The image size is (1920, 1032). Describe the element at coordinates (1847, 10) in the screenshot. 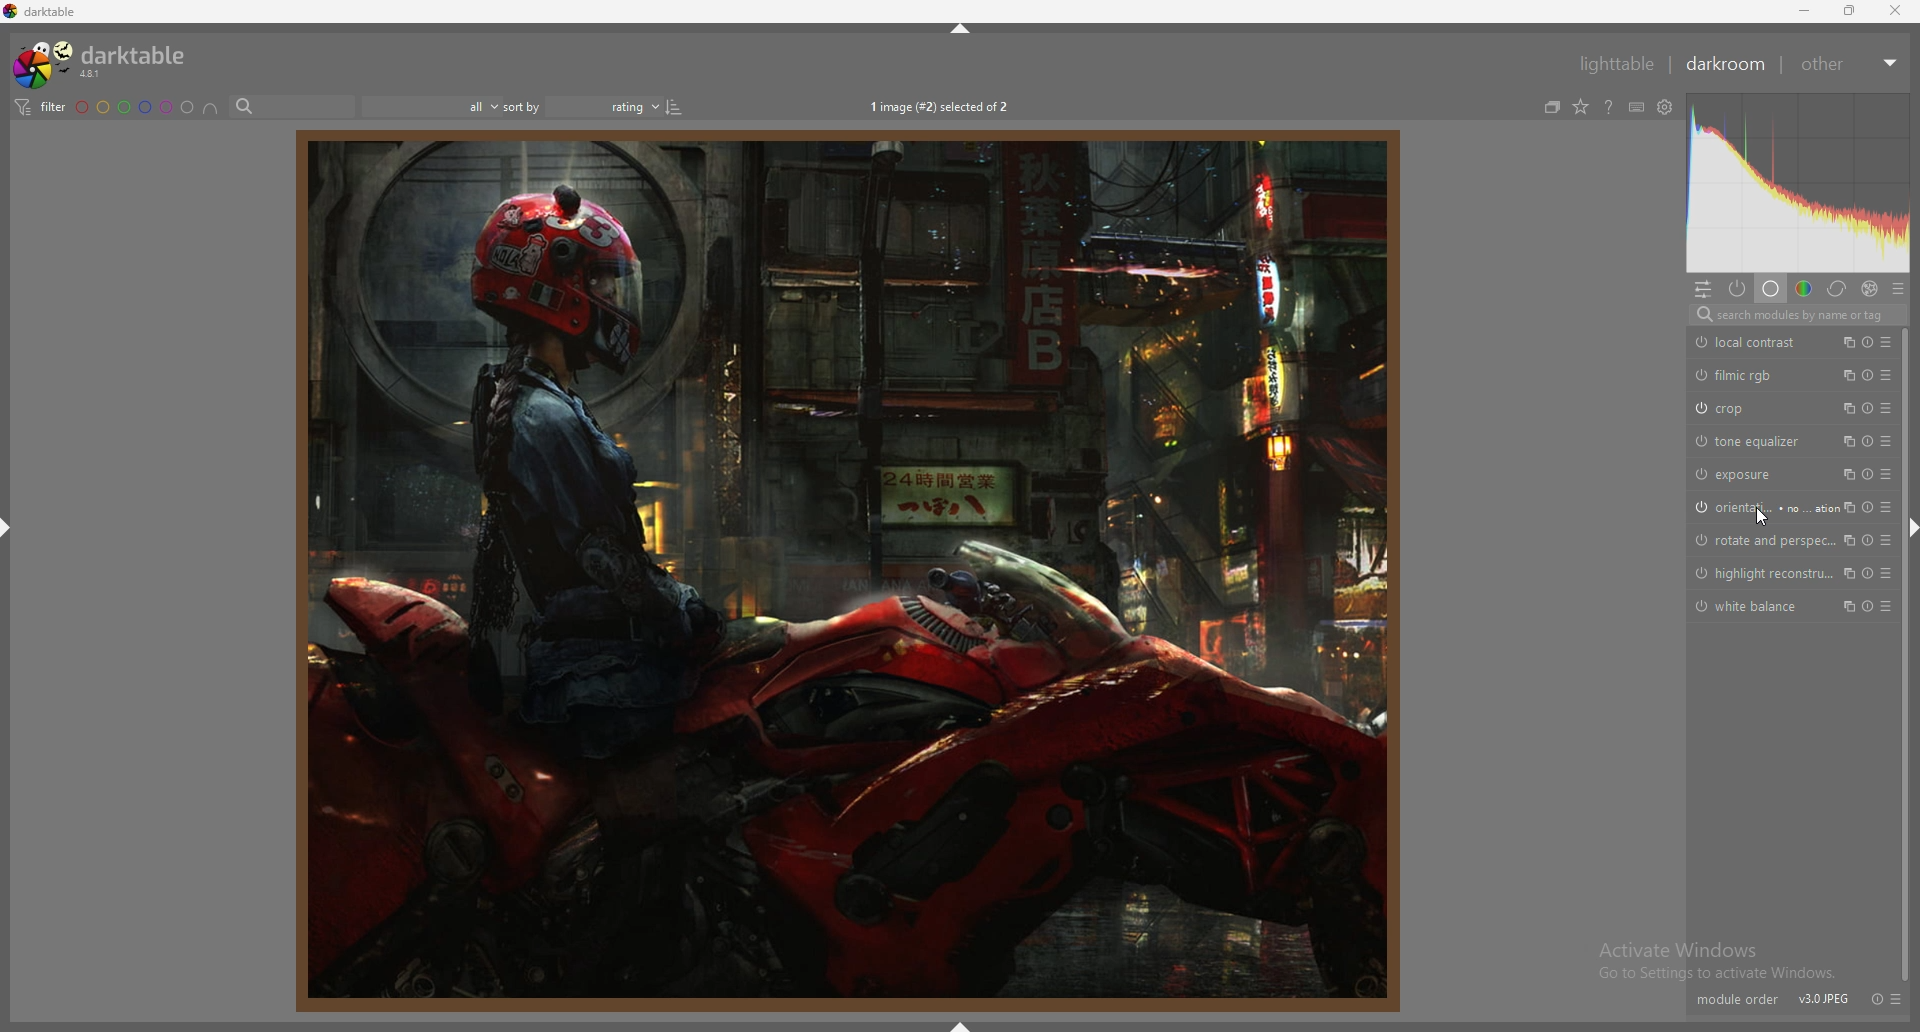

I see `resize` at that location.